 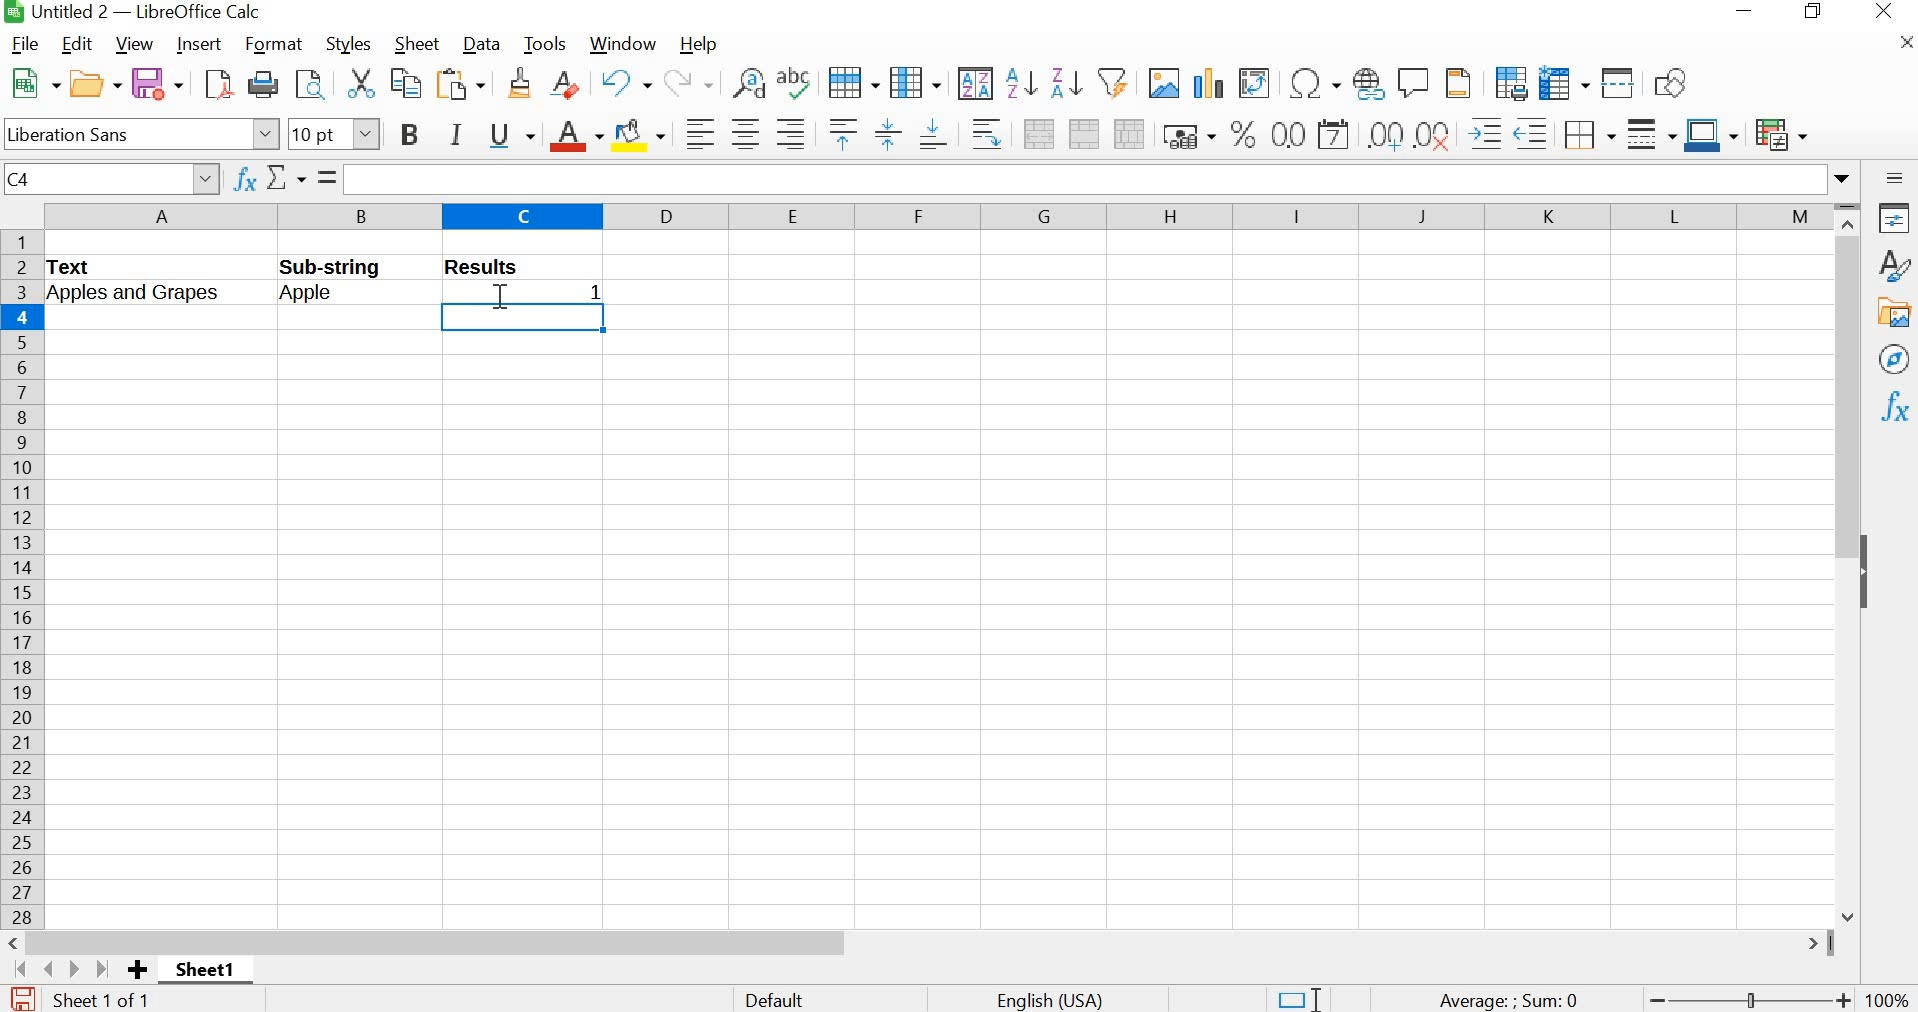 What do you see at coordinates (1485, 132) in the screenshot?
I see `increase indent` at bounding box center [1485, 132].